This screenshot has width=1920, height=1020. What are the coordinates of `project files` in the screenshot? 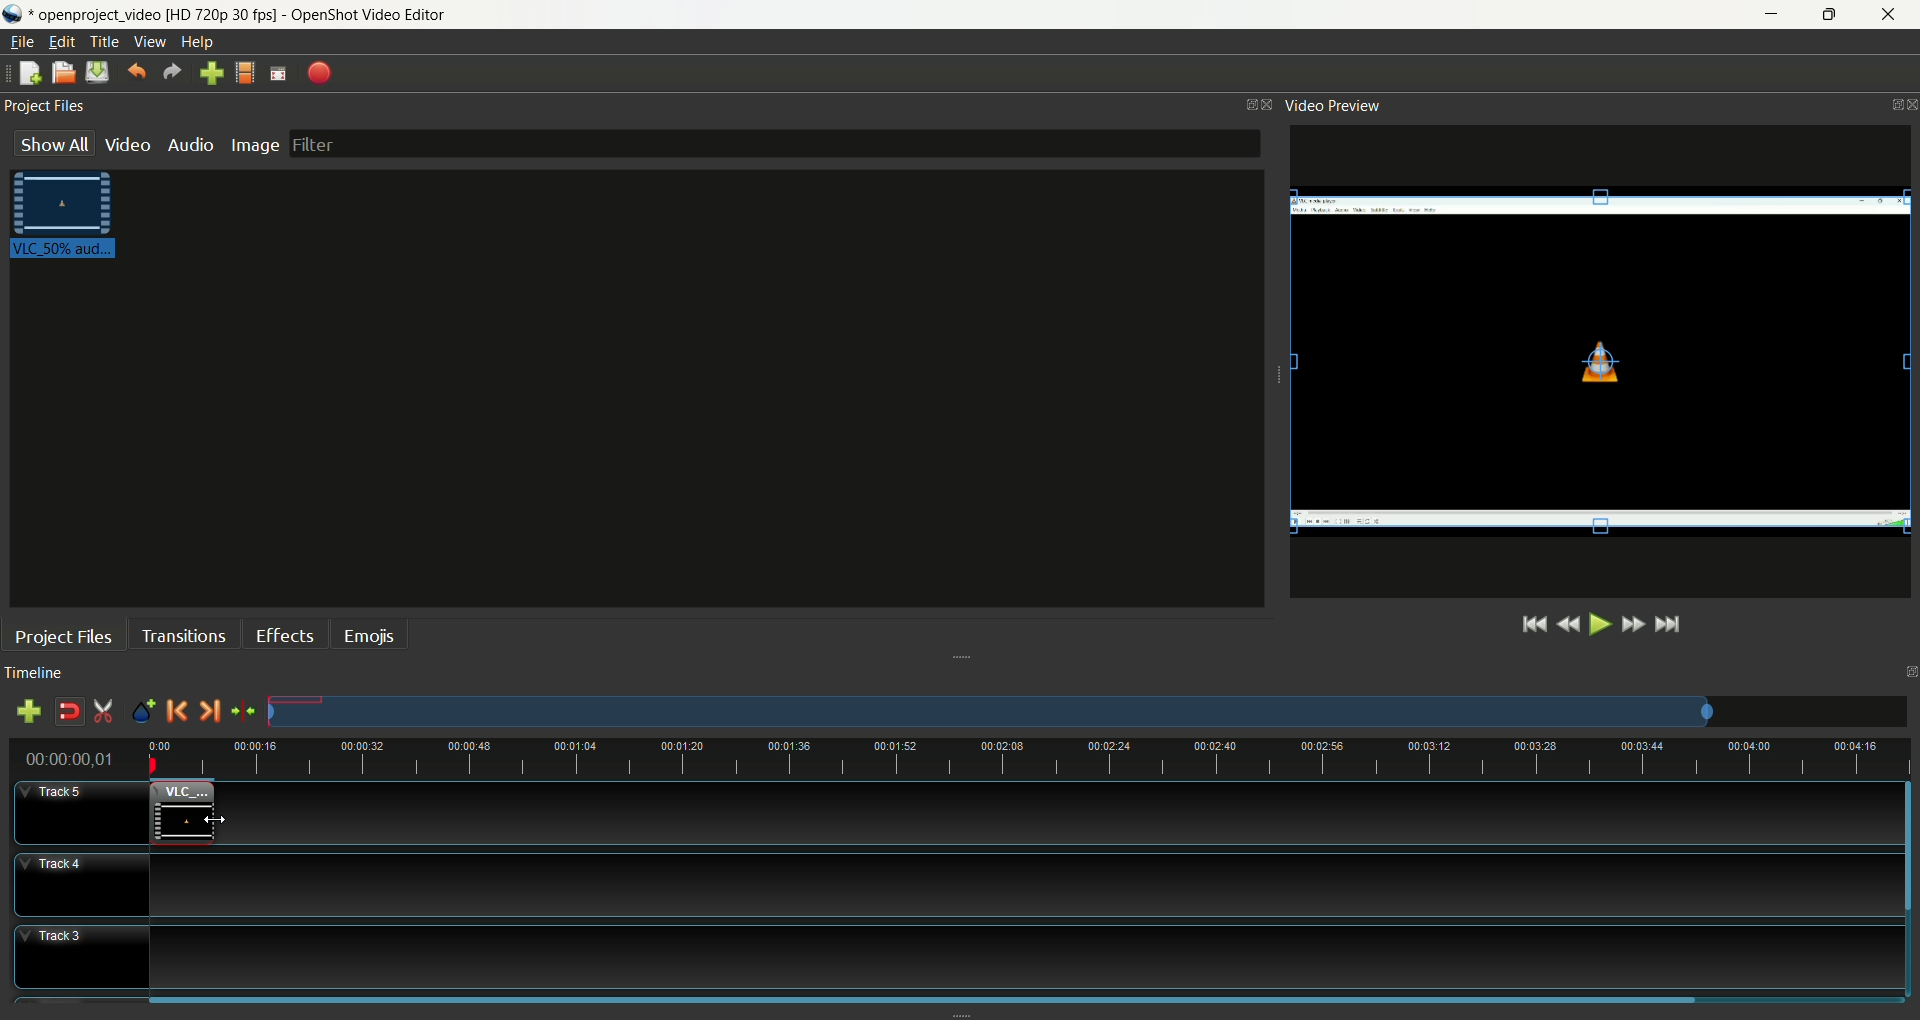 It's located at (64, 635).